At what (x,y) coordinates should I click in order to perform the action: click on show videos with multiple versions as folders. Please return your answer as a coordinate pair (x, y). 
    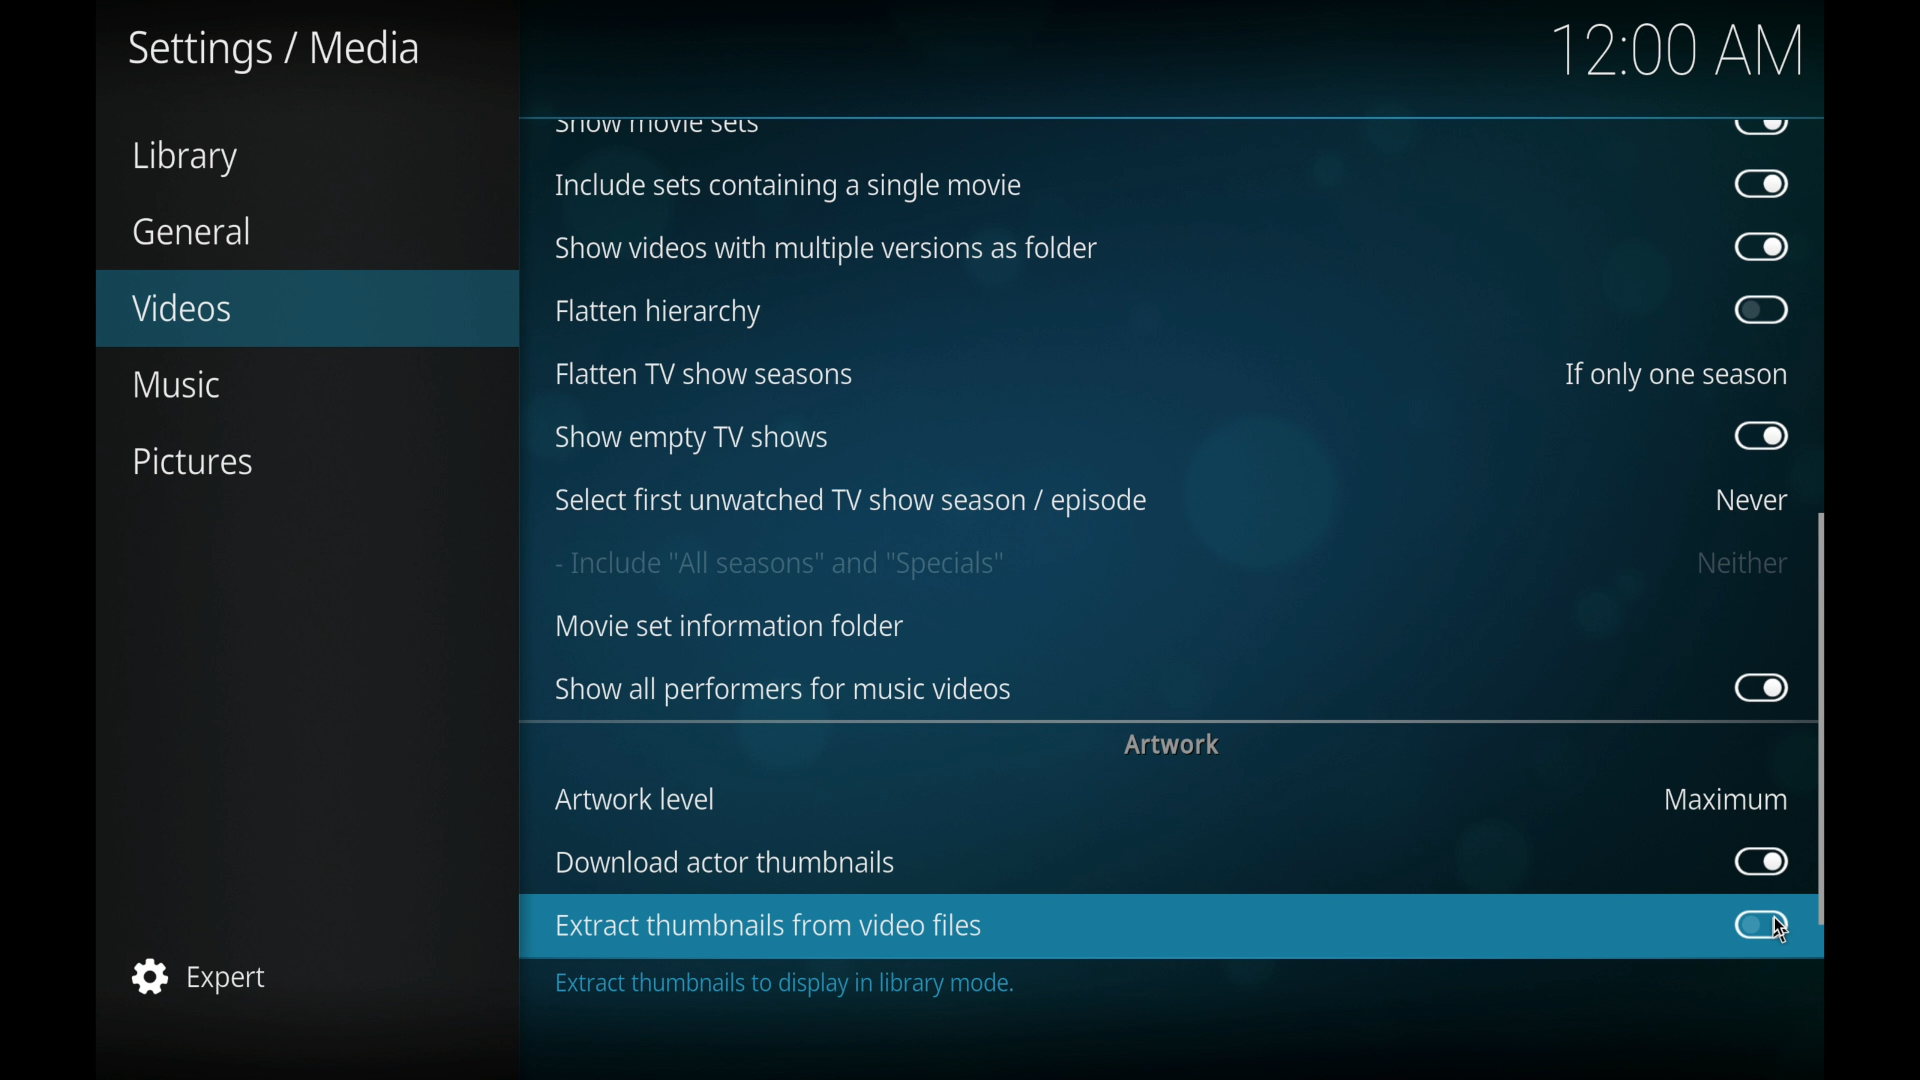
    Looking at the image, I should click on (827, 250).